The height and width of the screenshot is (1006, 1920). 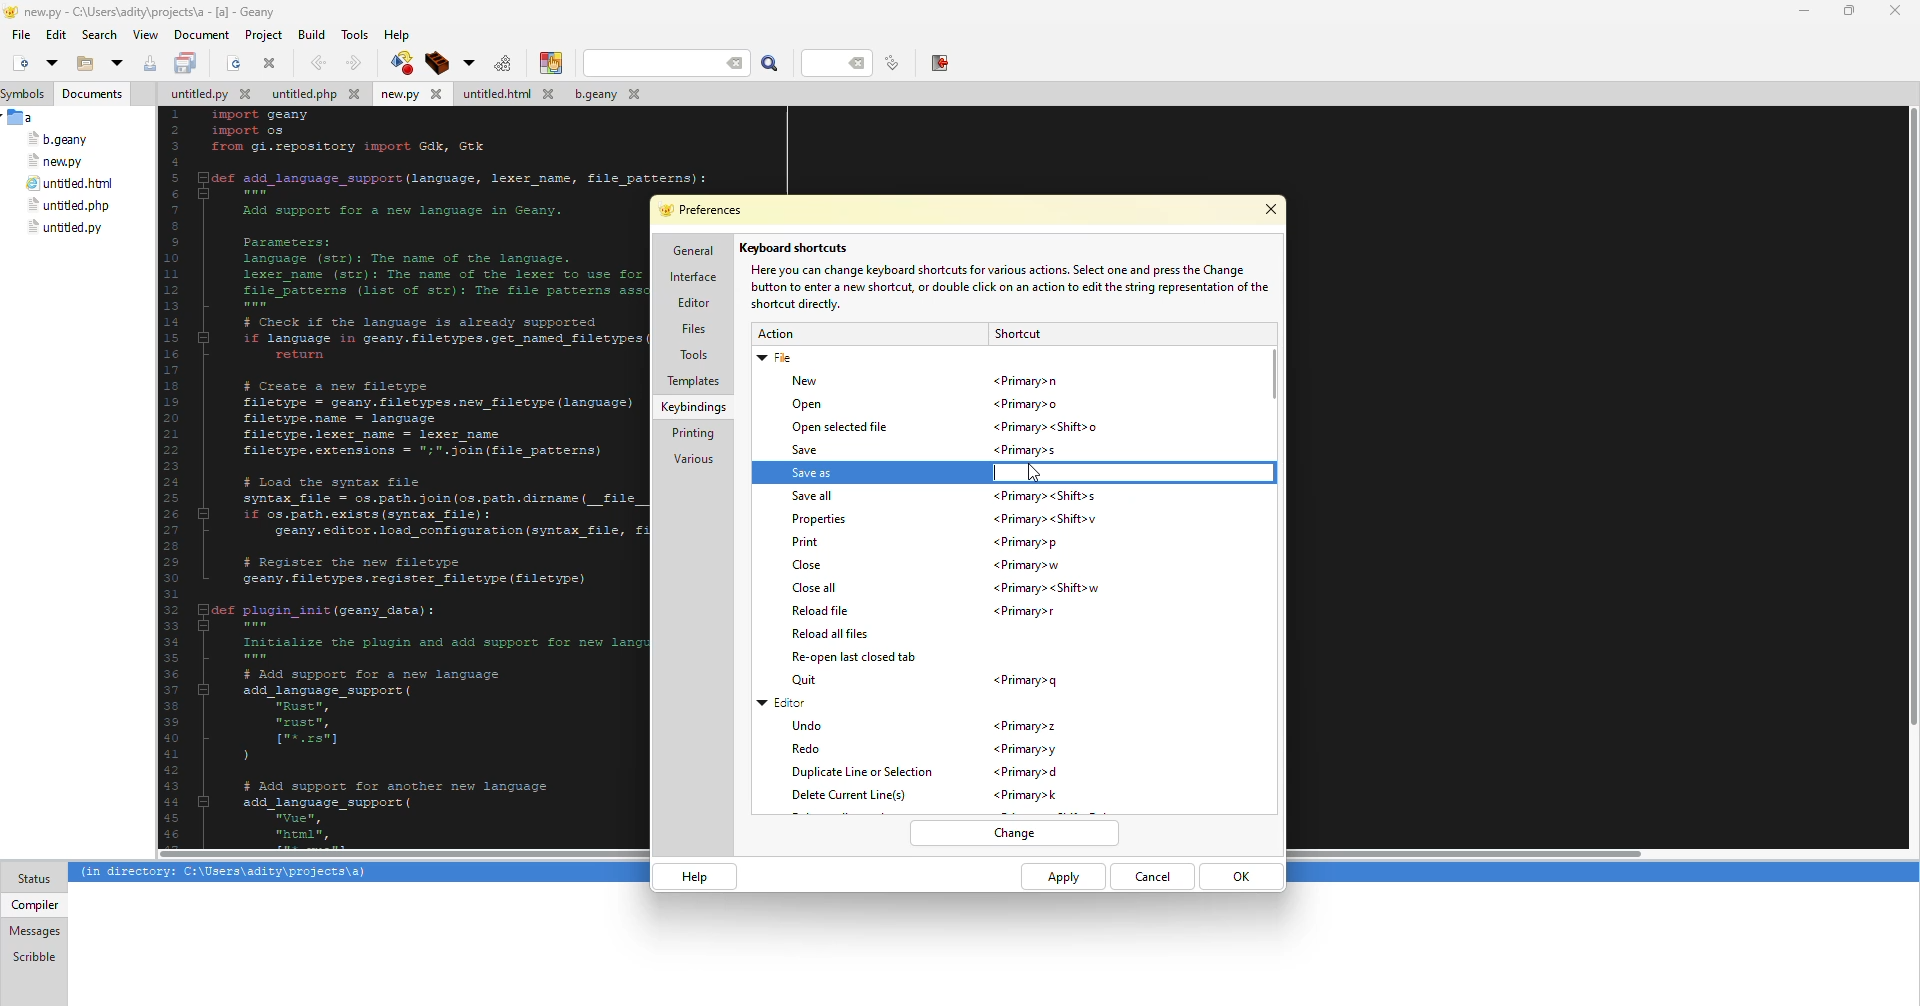 I want to click on shortcut, so click(x=1048, y=519).